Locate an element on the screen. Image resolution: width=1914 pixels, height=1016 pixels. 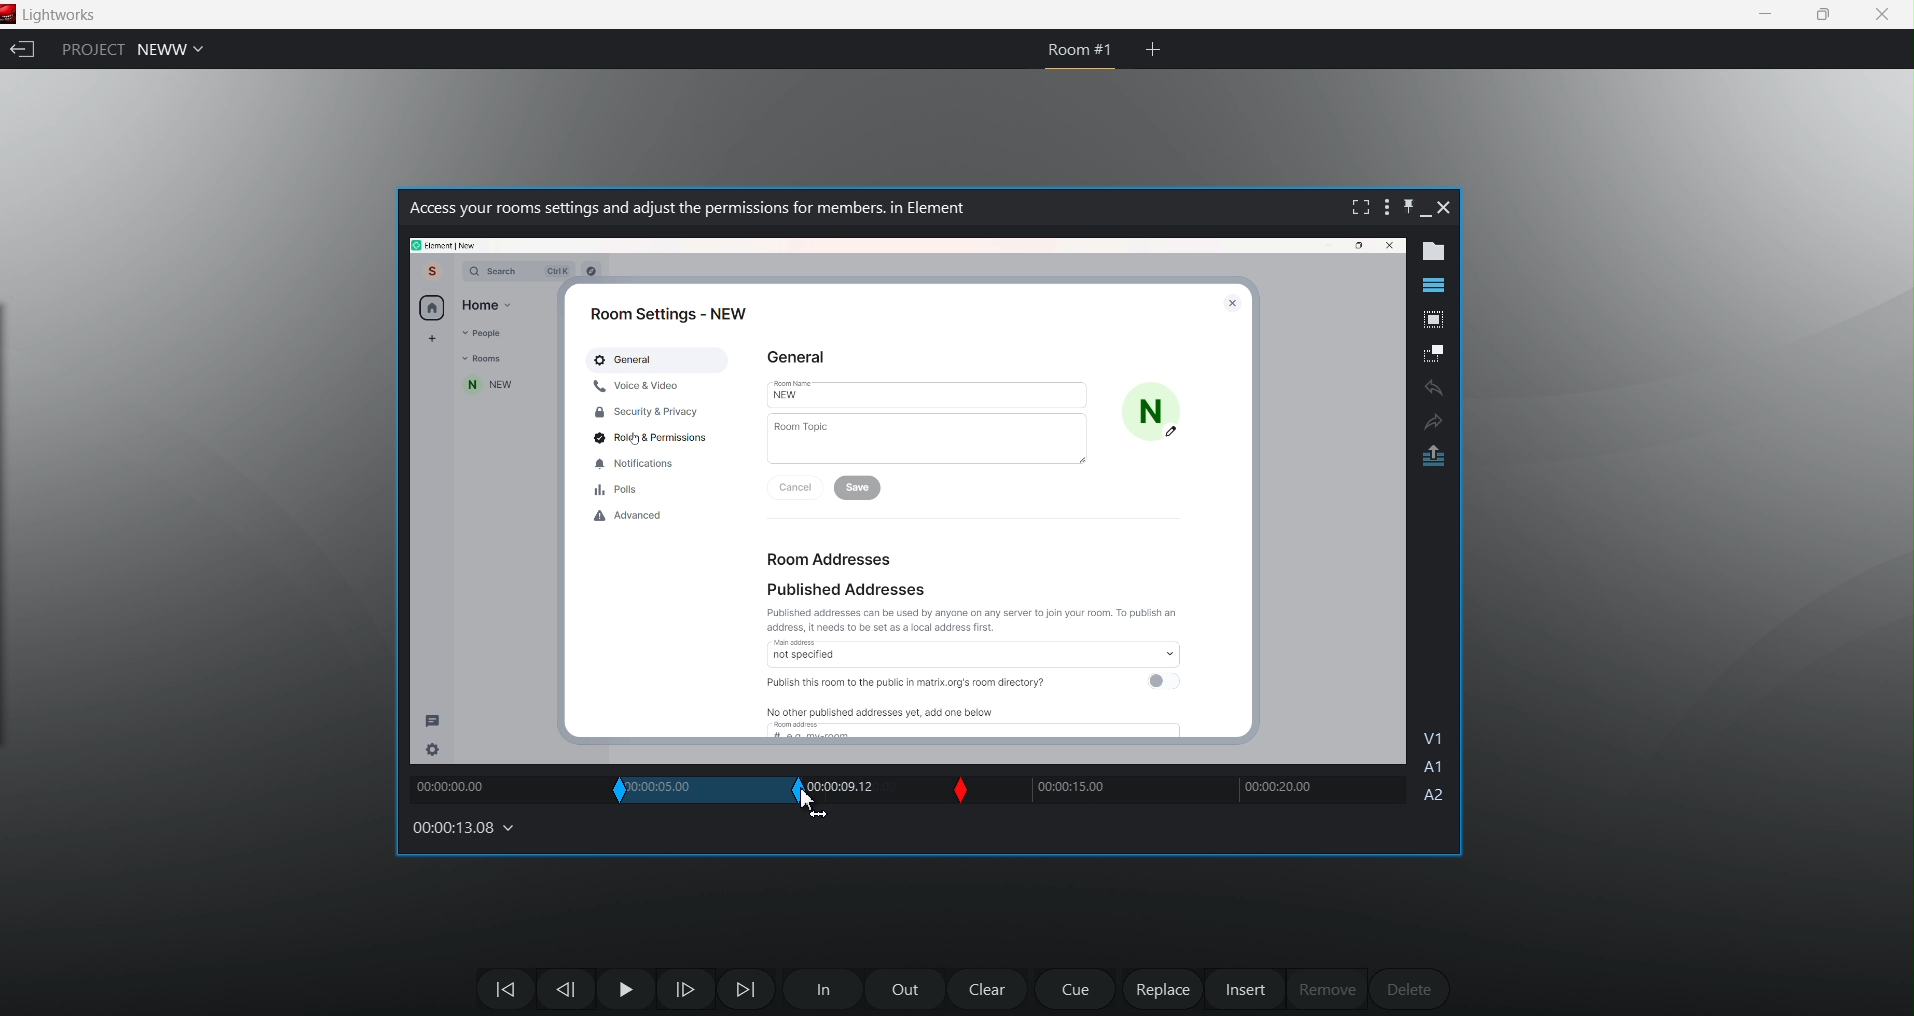
ctrl k is located at coordinates (558, 271).